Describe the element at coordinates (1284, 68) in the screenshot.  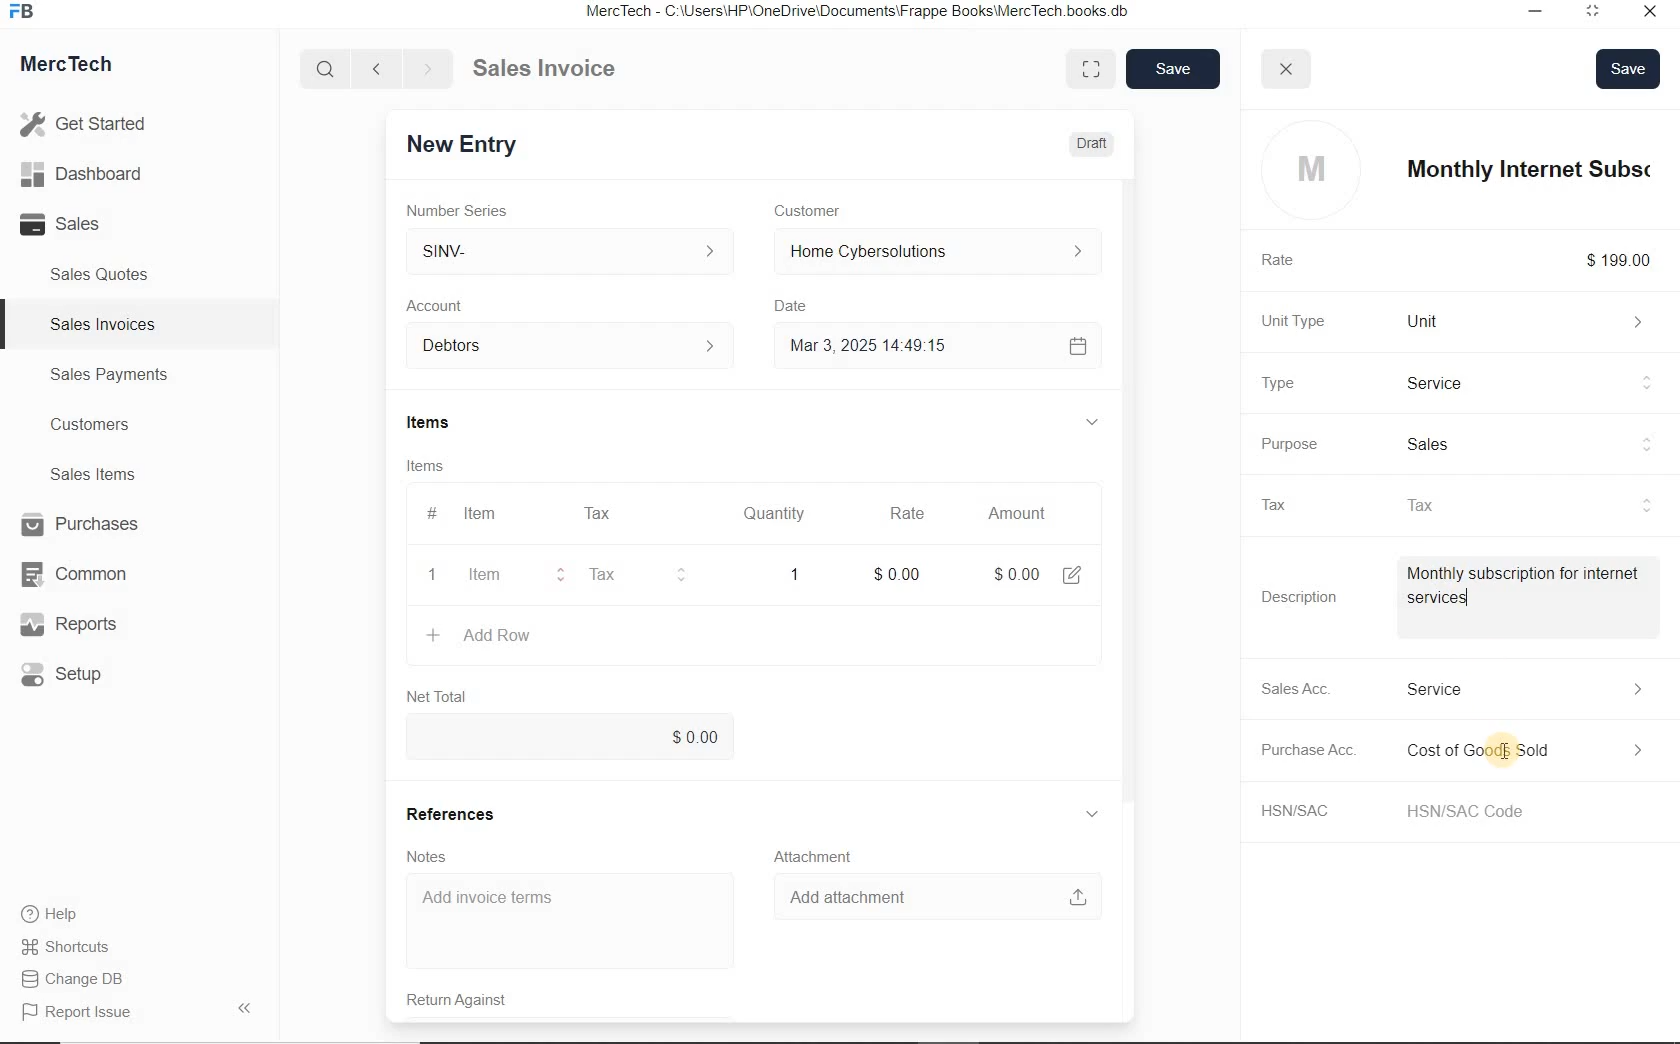
I see `close` at that location.